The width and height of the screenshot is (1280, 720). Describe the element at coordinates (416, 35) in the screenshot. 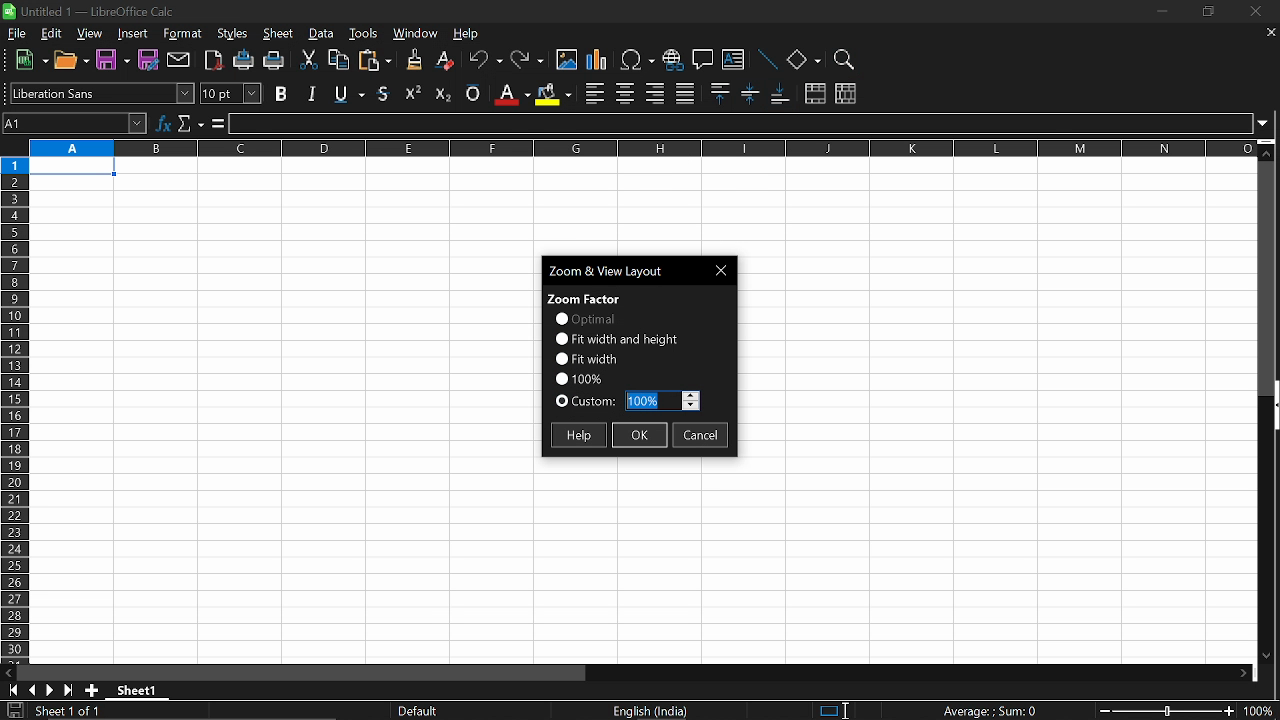

I see `window` at that location.